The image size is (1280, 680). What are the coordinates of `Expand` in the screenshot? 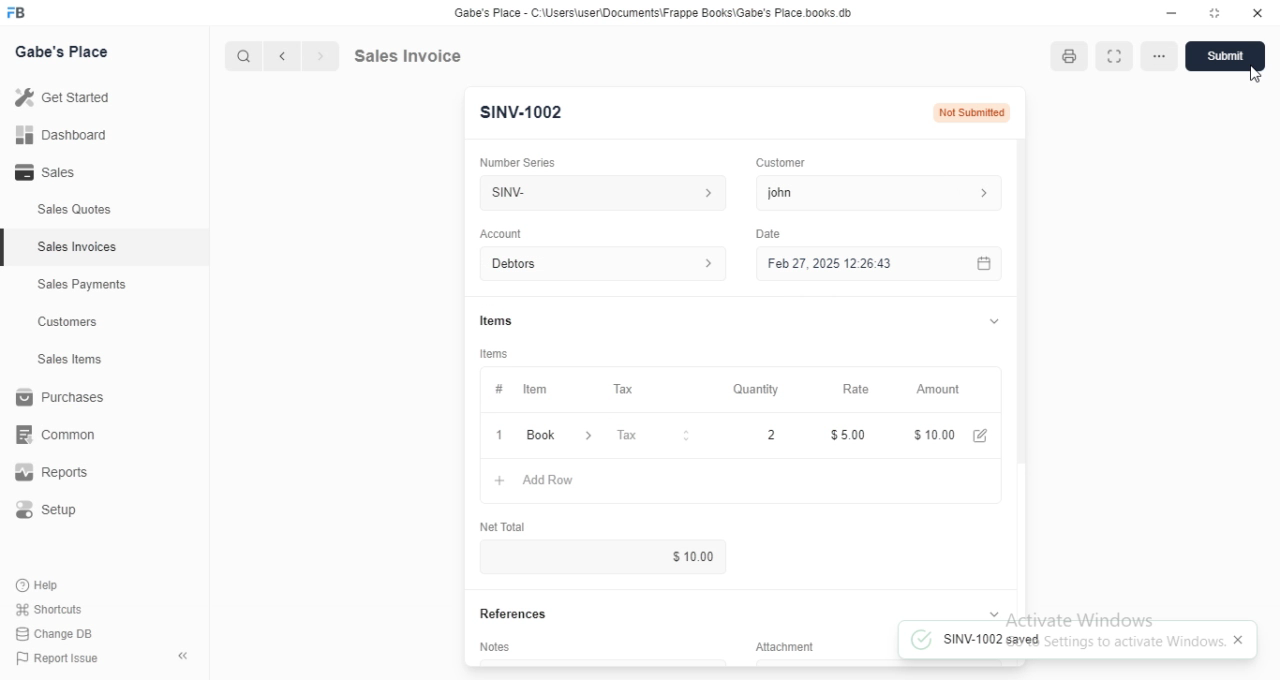 It's located at (989, 321).